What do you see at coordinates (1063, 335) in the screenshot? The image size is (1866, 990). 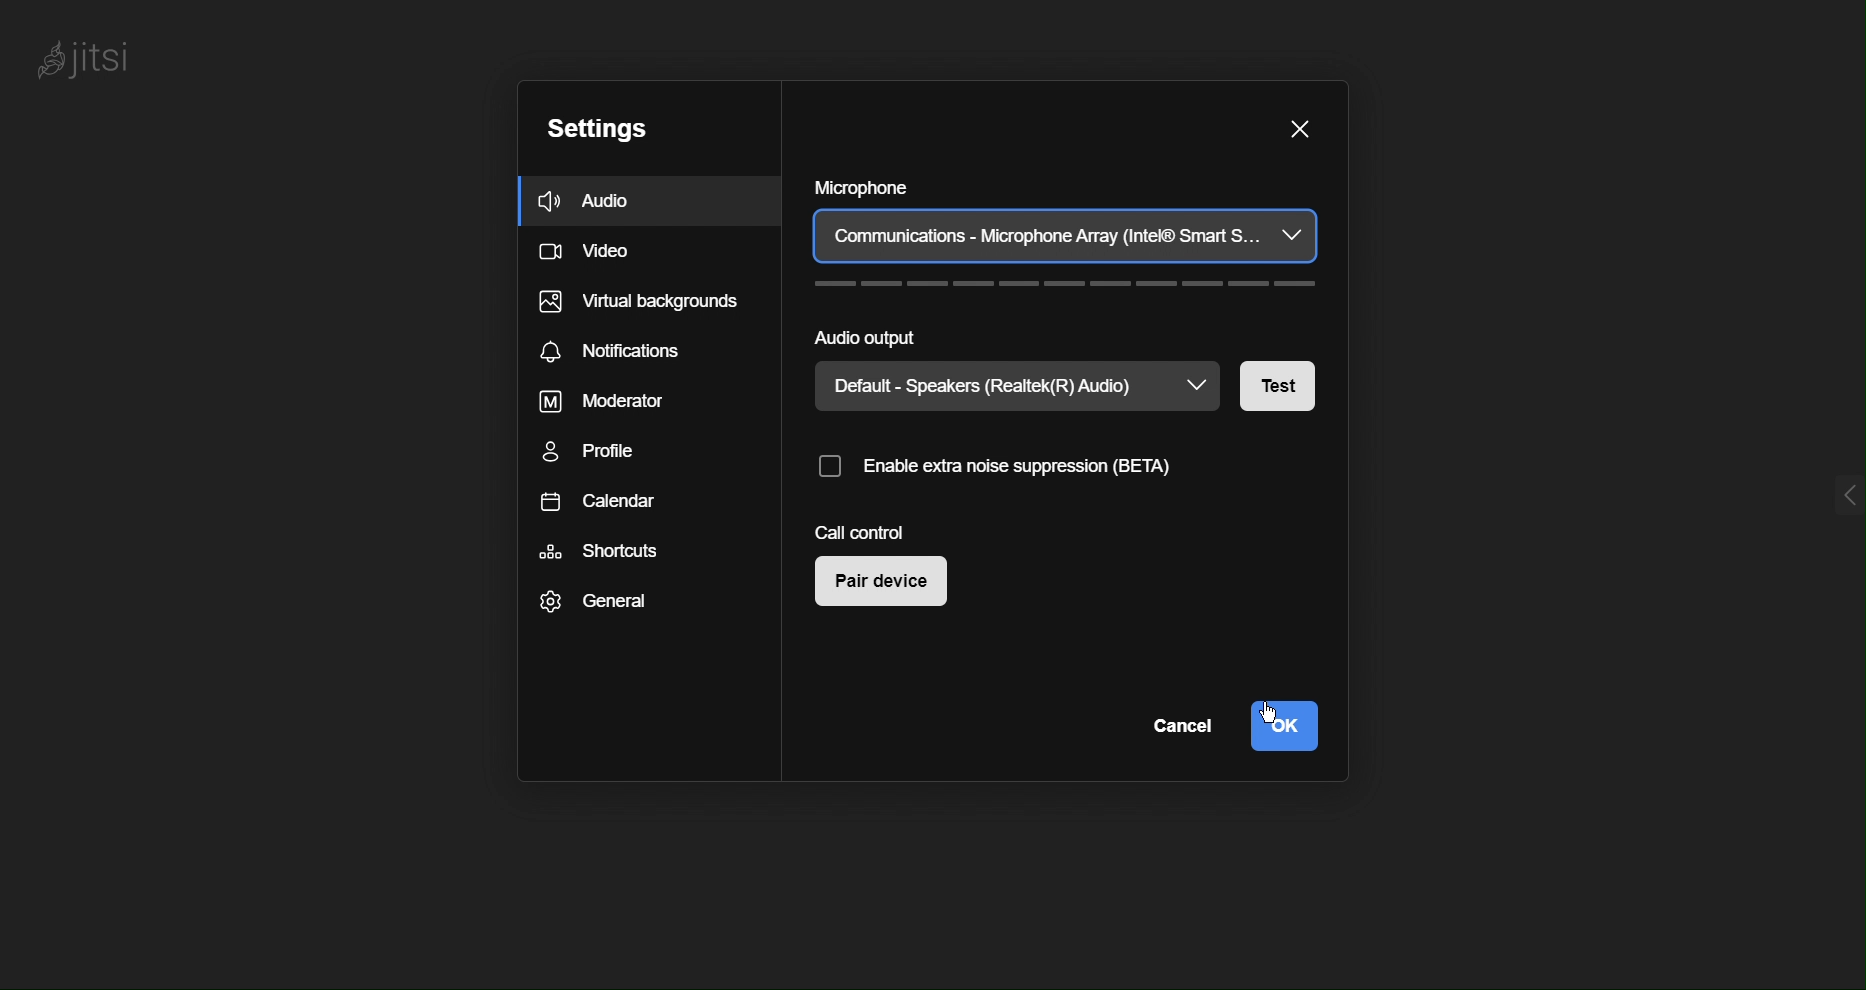 I see `Audio Output` at bounding box center [1063, 335].